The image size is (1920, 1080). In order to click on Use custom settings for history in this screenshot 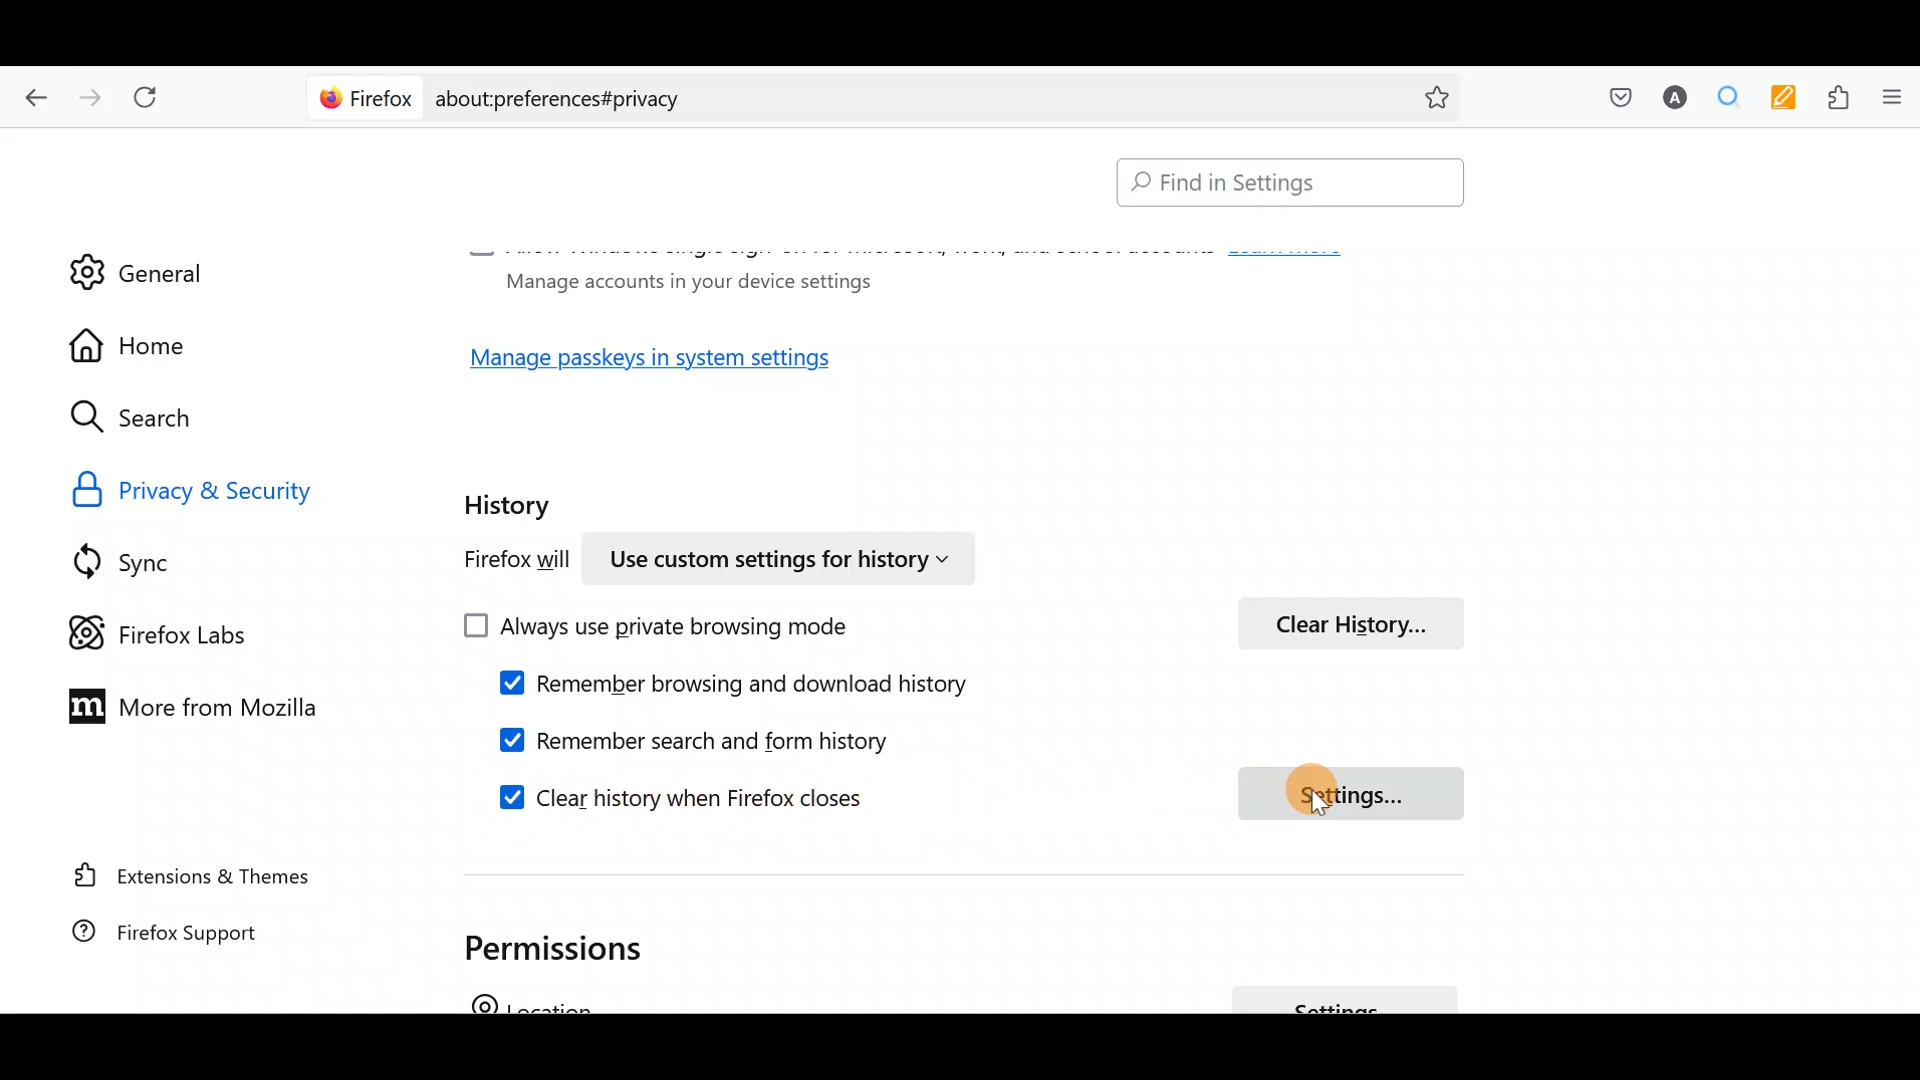, I will do `click(785, 556)`.